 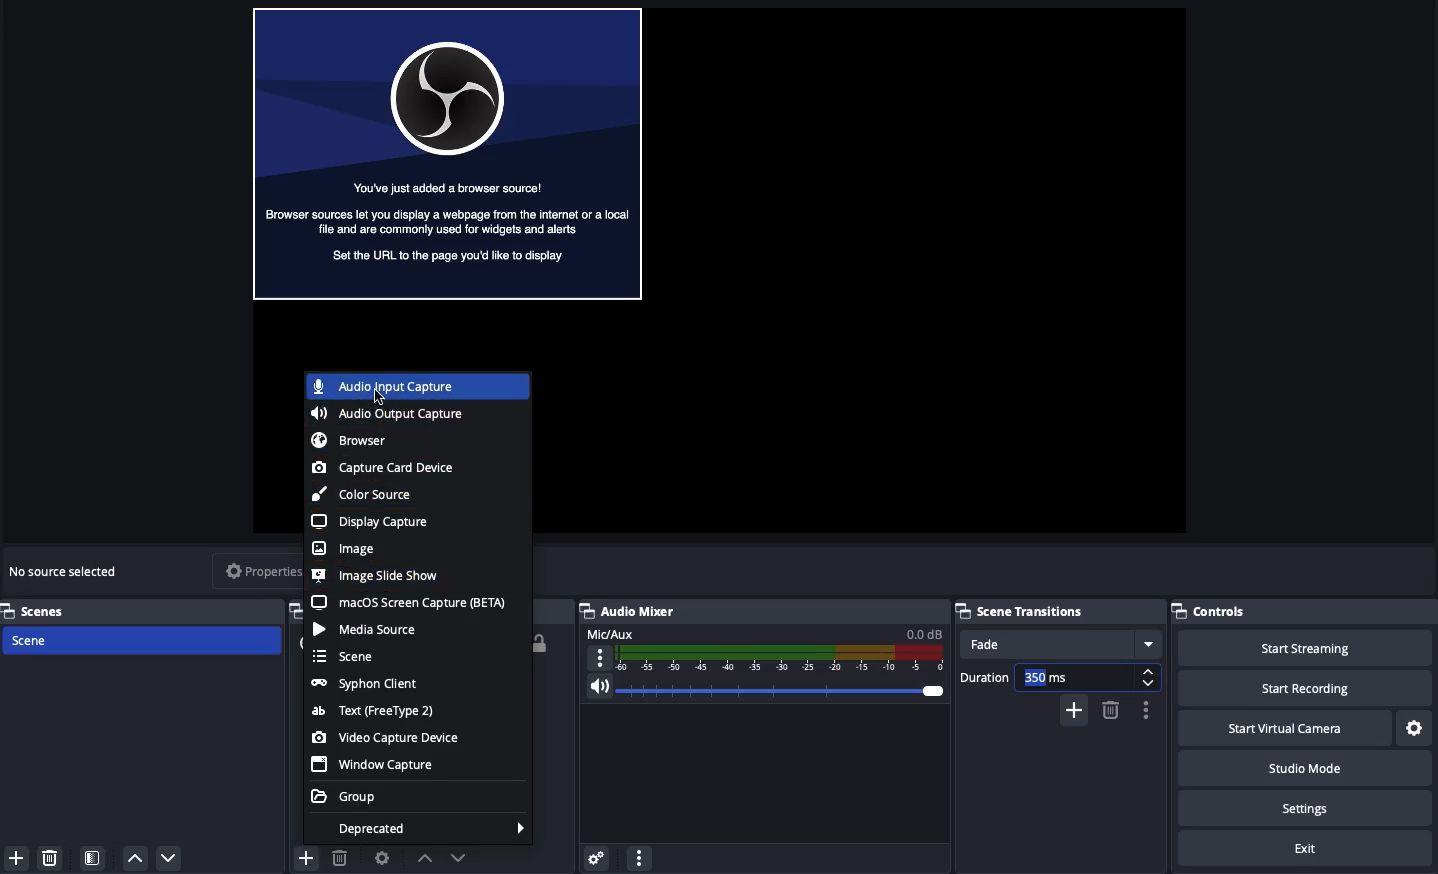 What do you see at coordinates (412, 601) in the screenshot?
I see `macOS` at bounding box center [412, 601].